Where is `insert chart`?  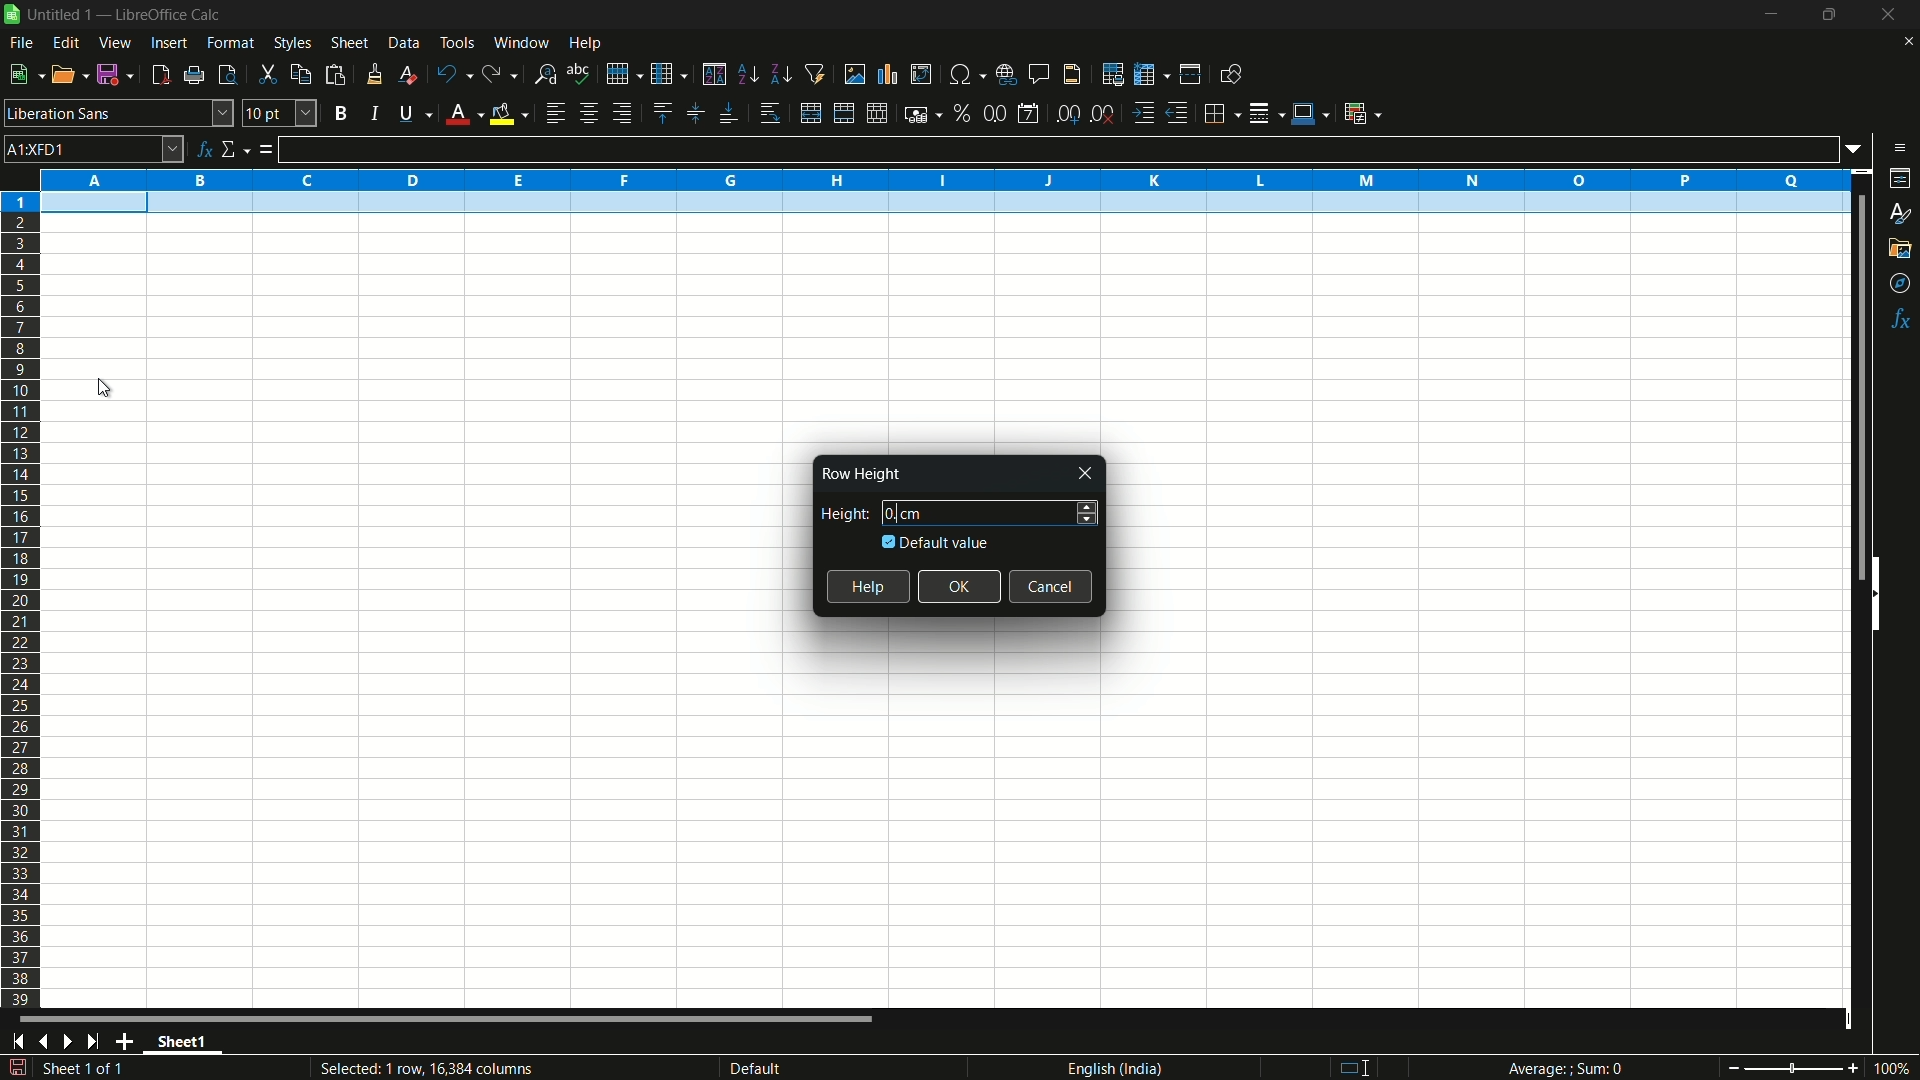
insert chart is located at coordinates (888, 73).